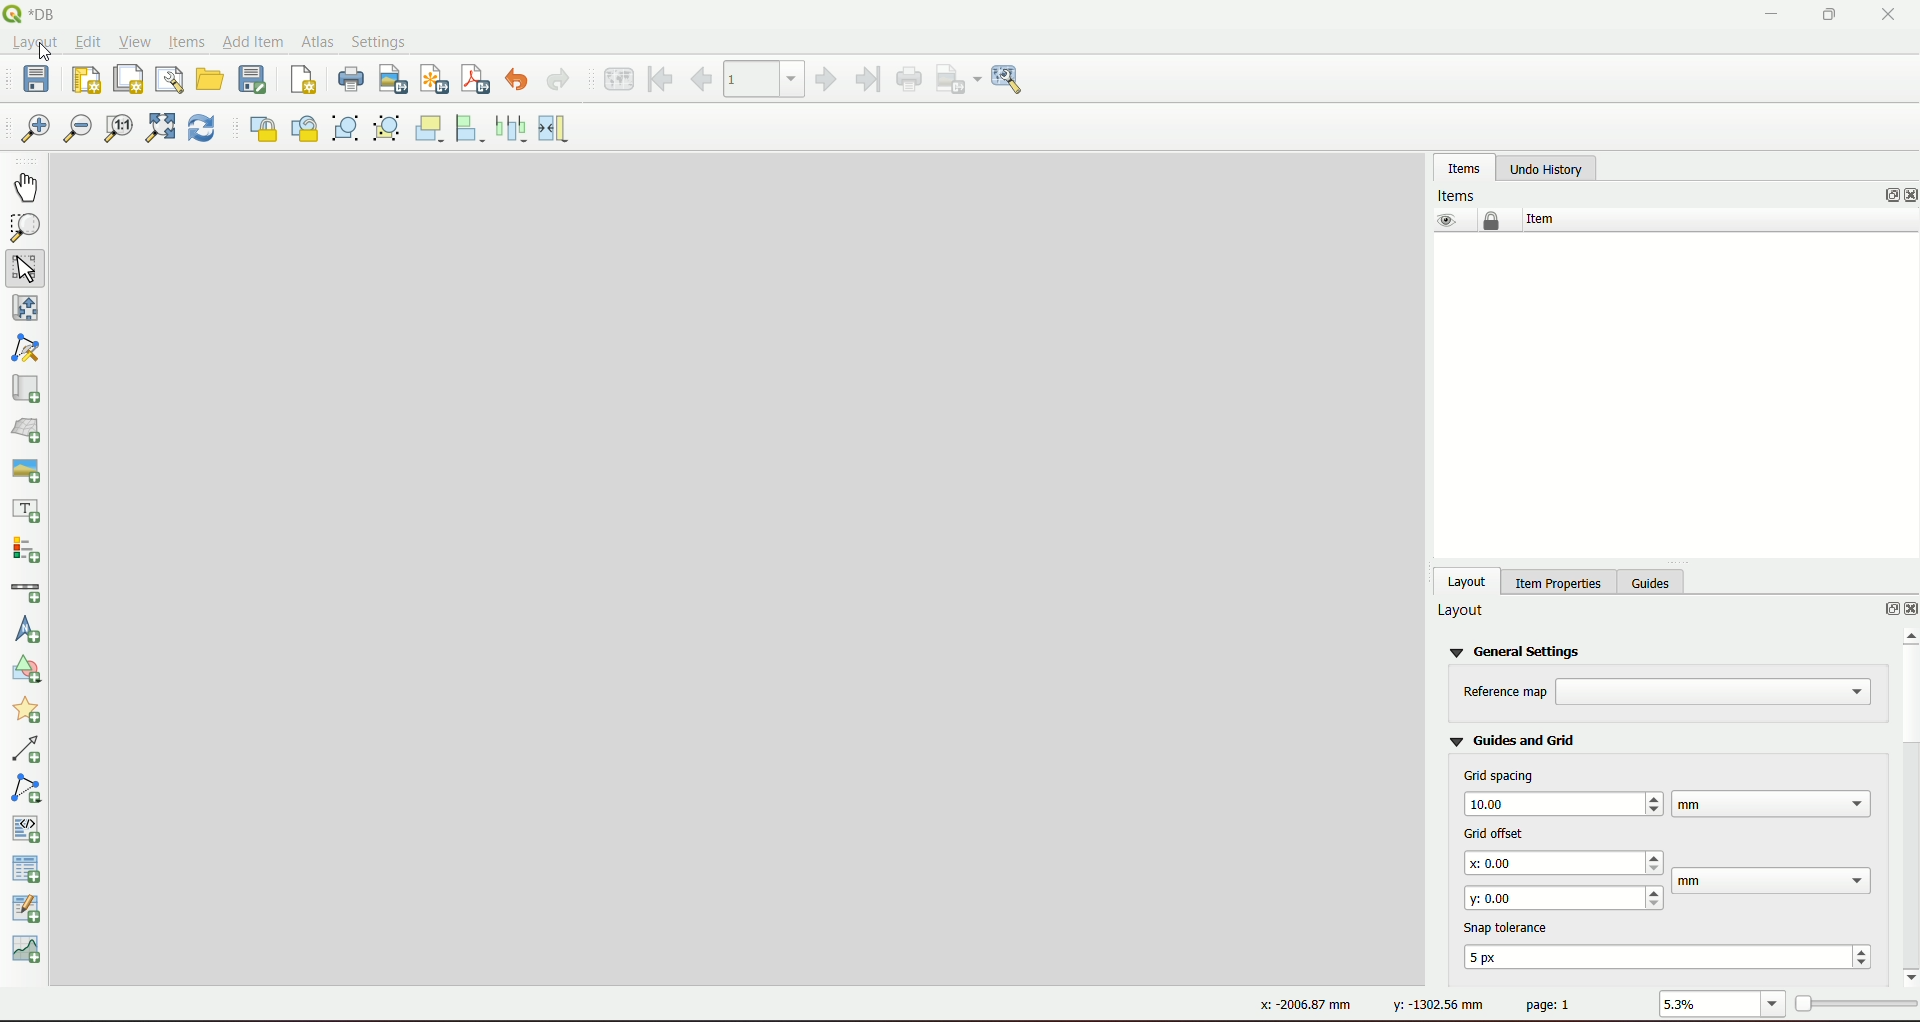  I want to click on print atlas, so click(910, 80).